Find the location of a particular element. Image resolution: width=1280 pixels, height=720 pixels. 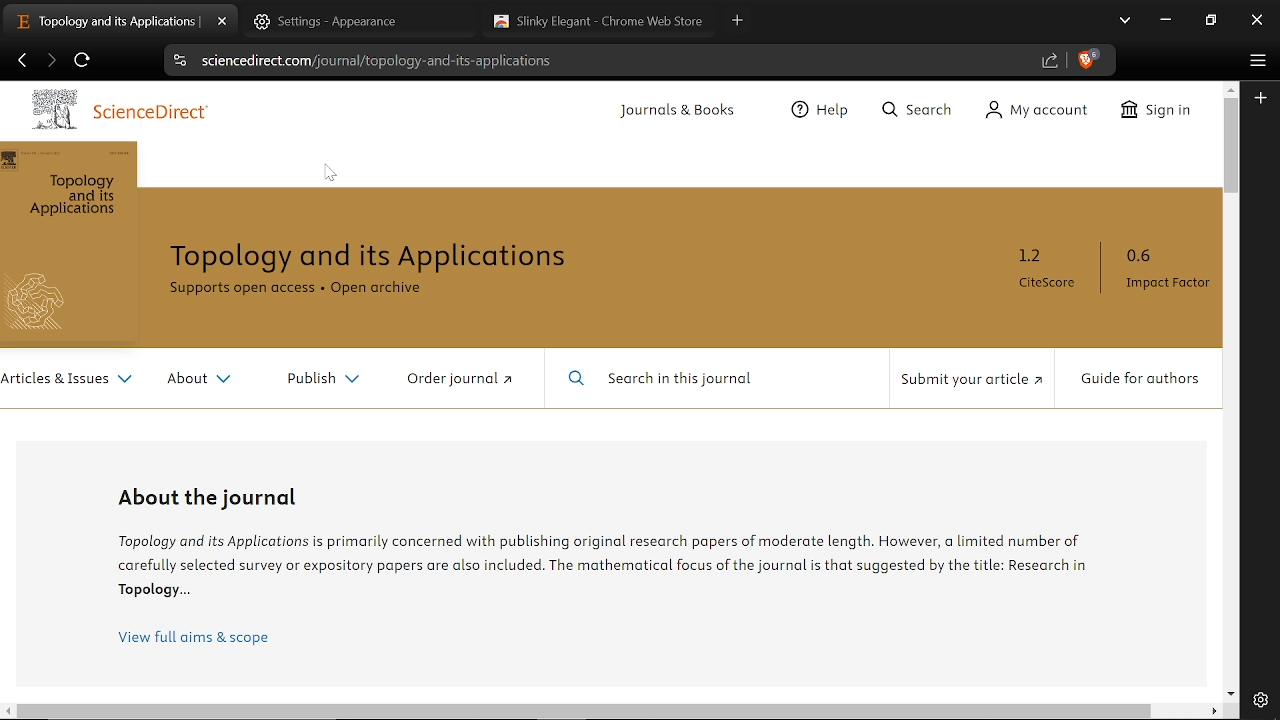

About the Journal is located at coordinates (219, 496).